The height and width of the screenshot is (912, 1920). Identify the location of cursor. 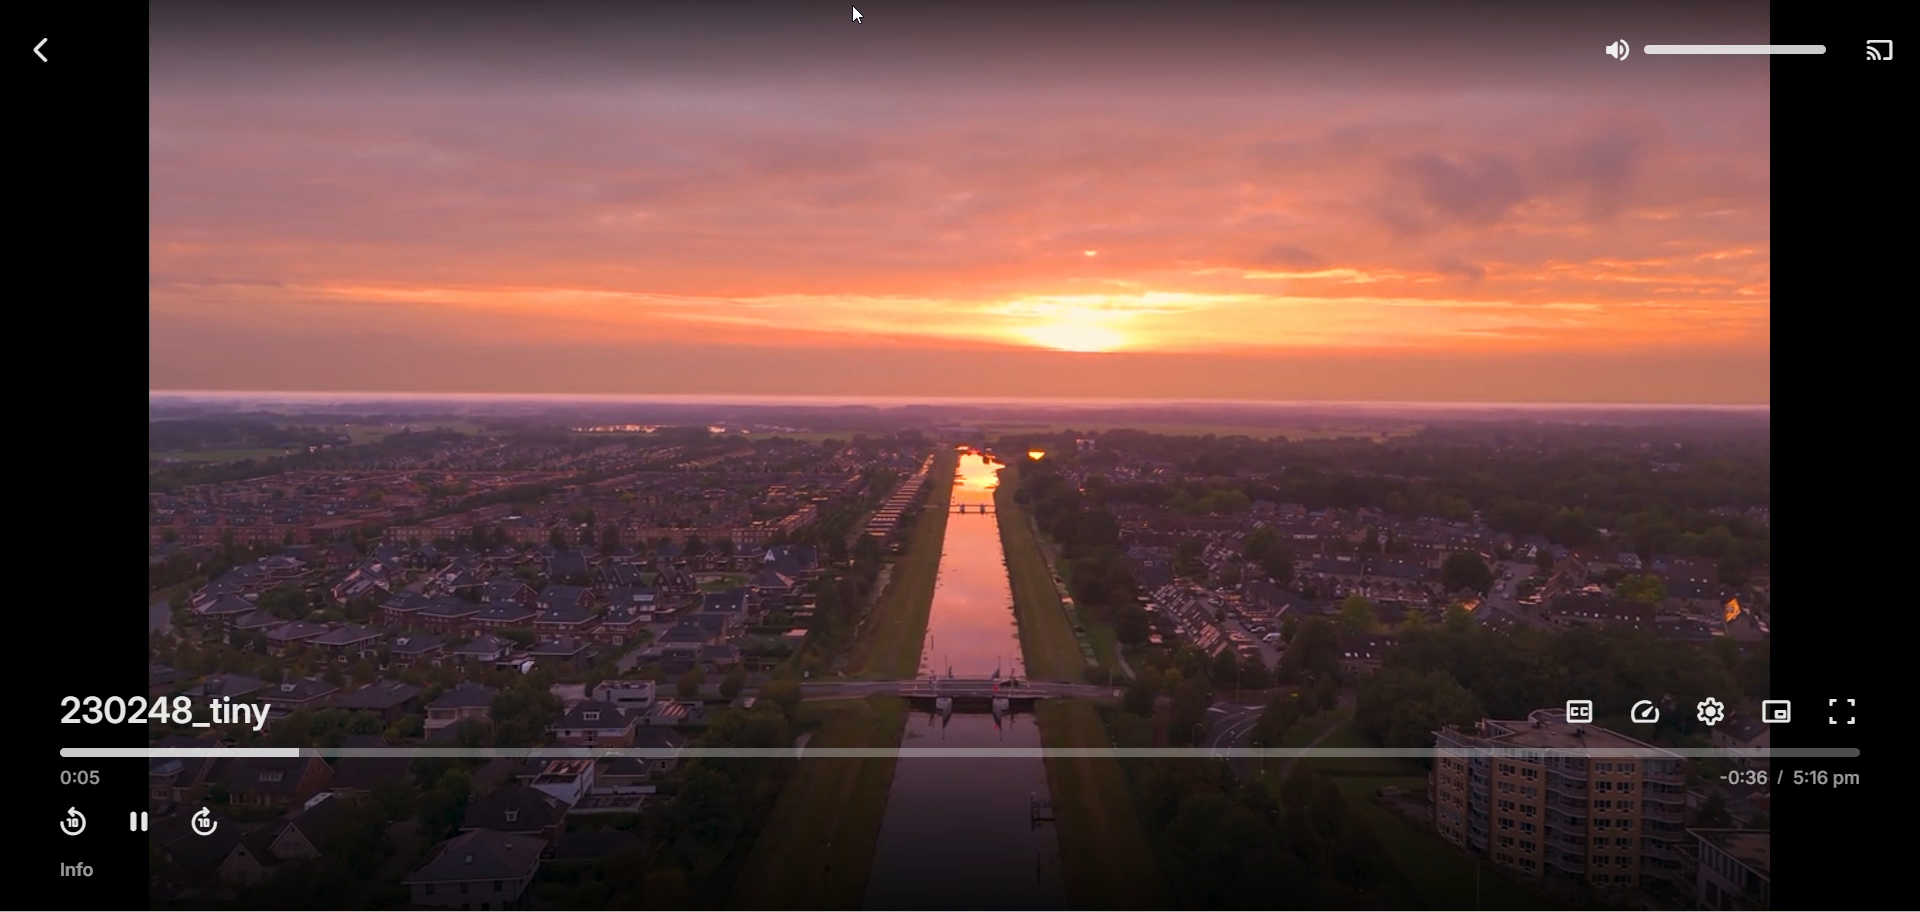
(857, 19).